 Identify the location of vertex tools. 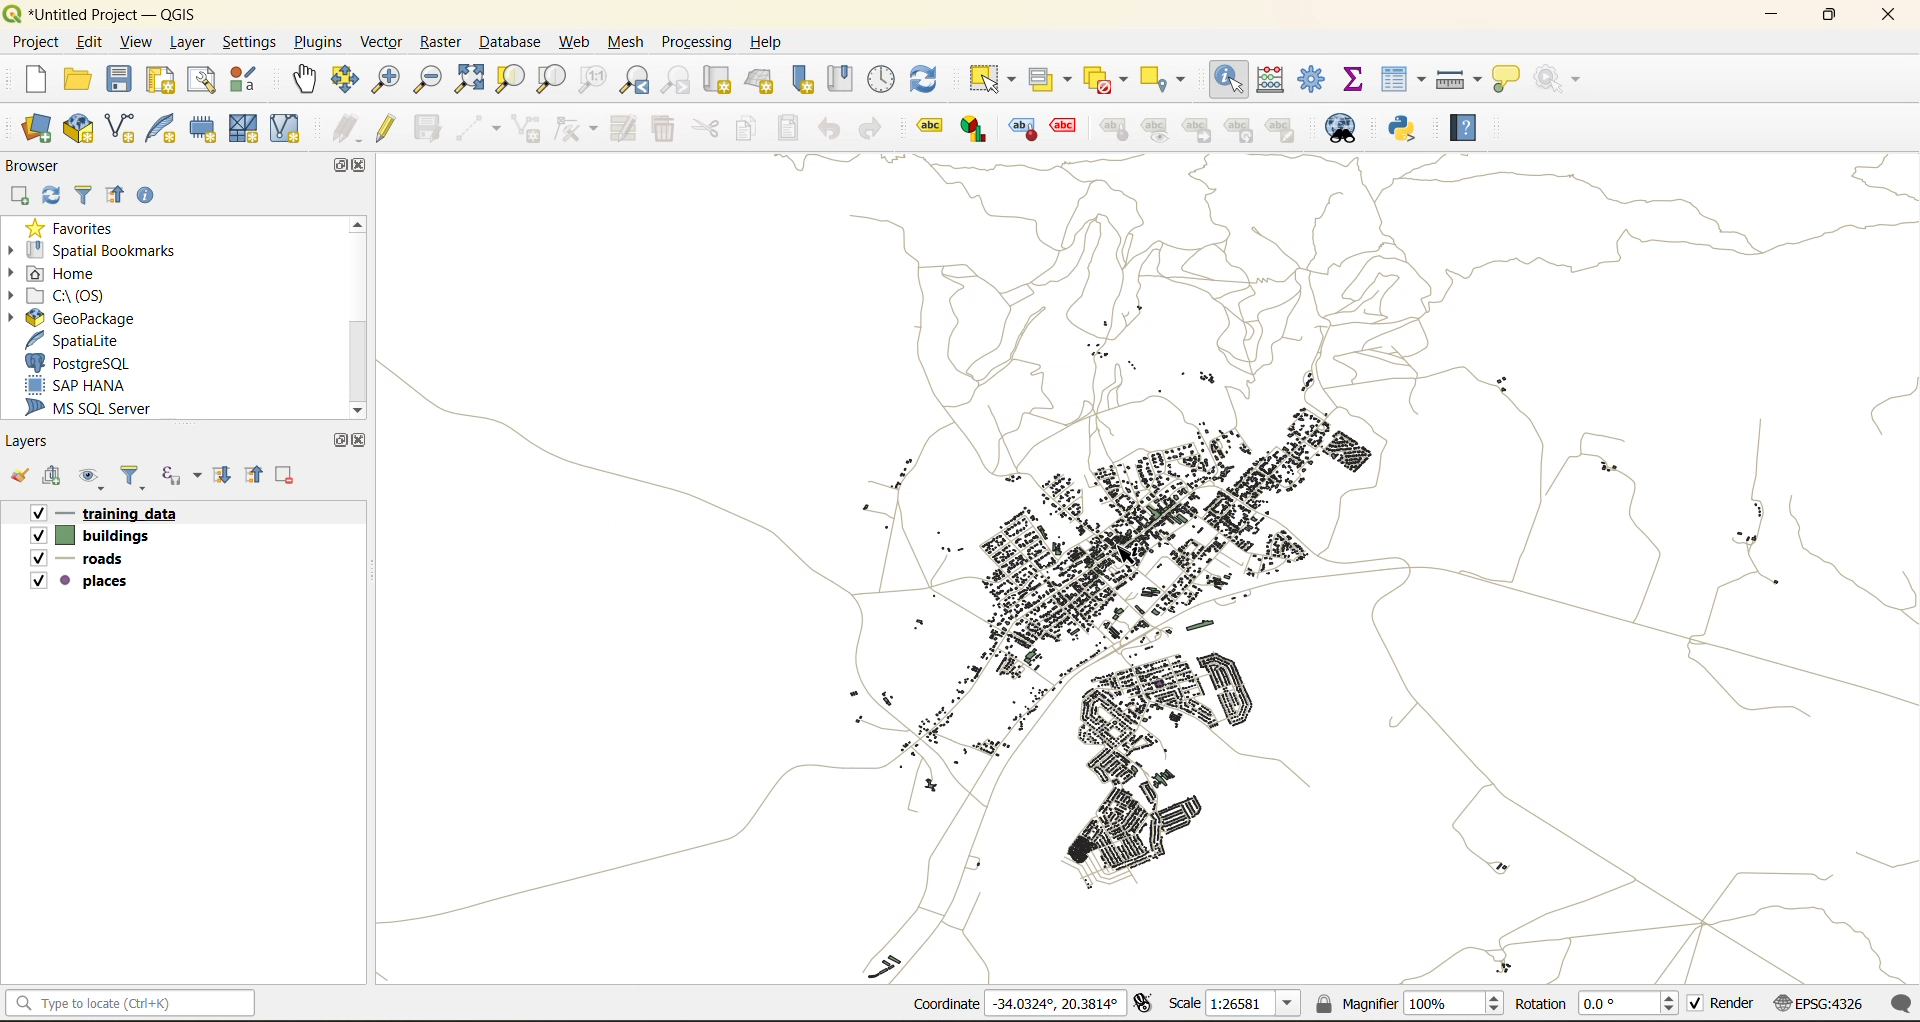
(576, 129).